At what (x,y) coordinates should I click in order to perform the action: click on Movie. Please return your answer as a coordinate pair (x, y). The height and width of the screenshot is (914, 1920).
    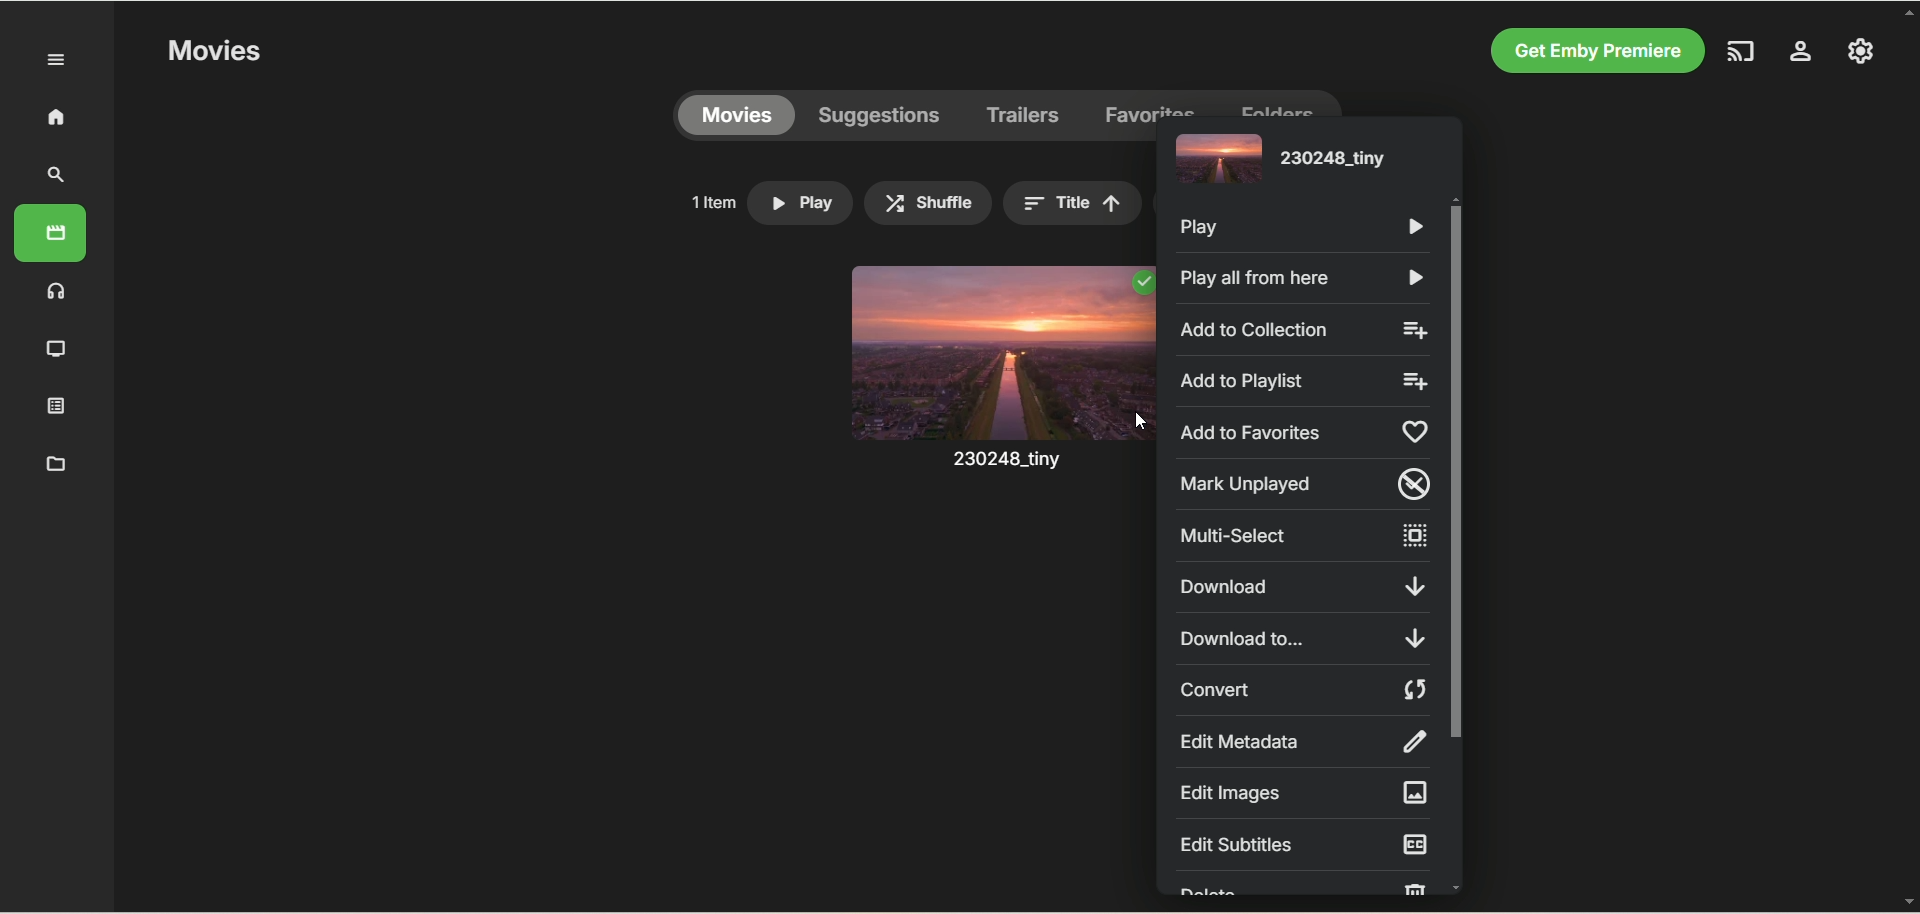
    Looking at the image, I should click on (999, 388).